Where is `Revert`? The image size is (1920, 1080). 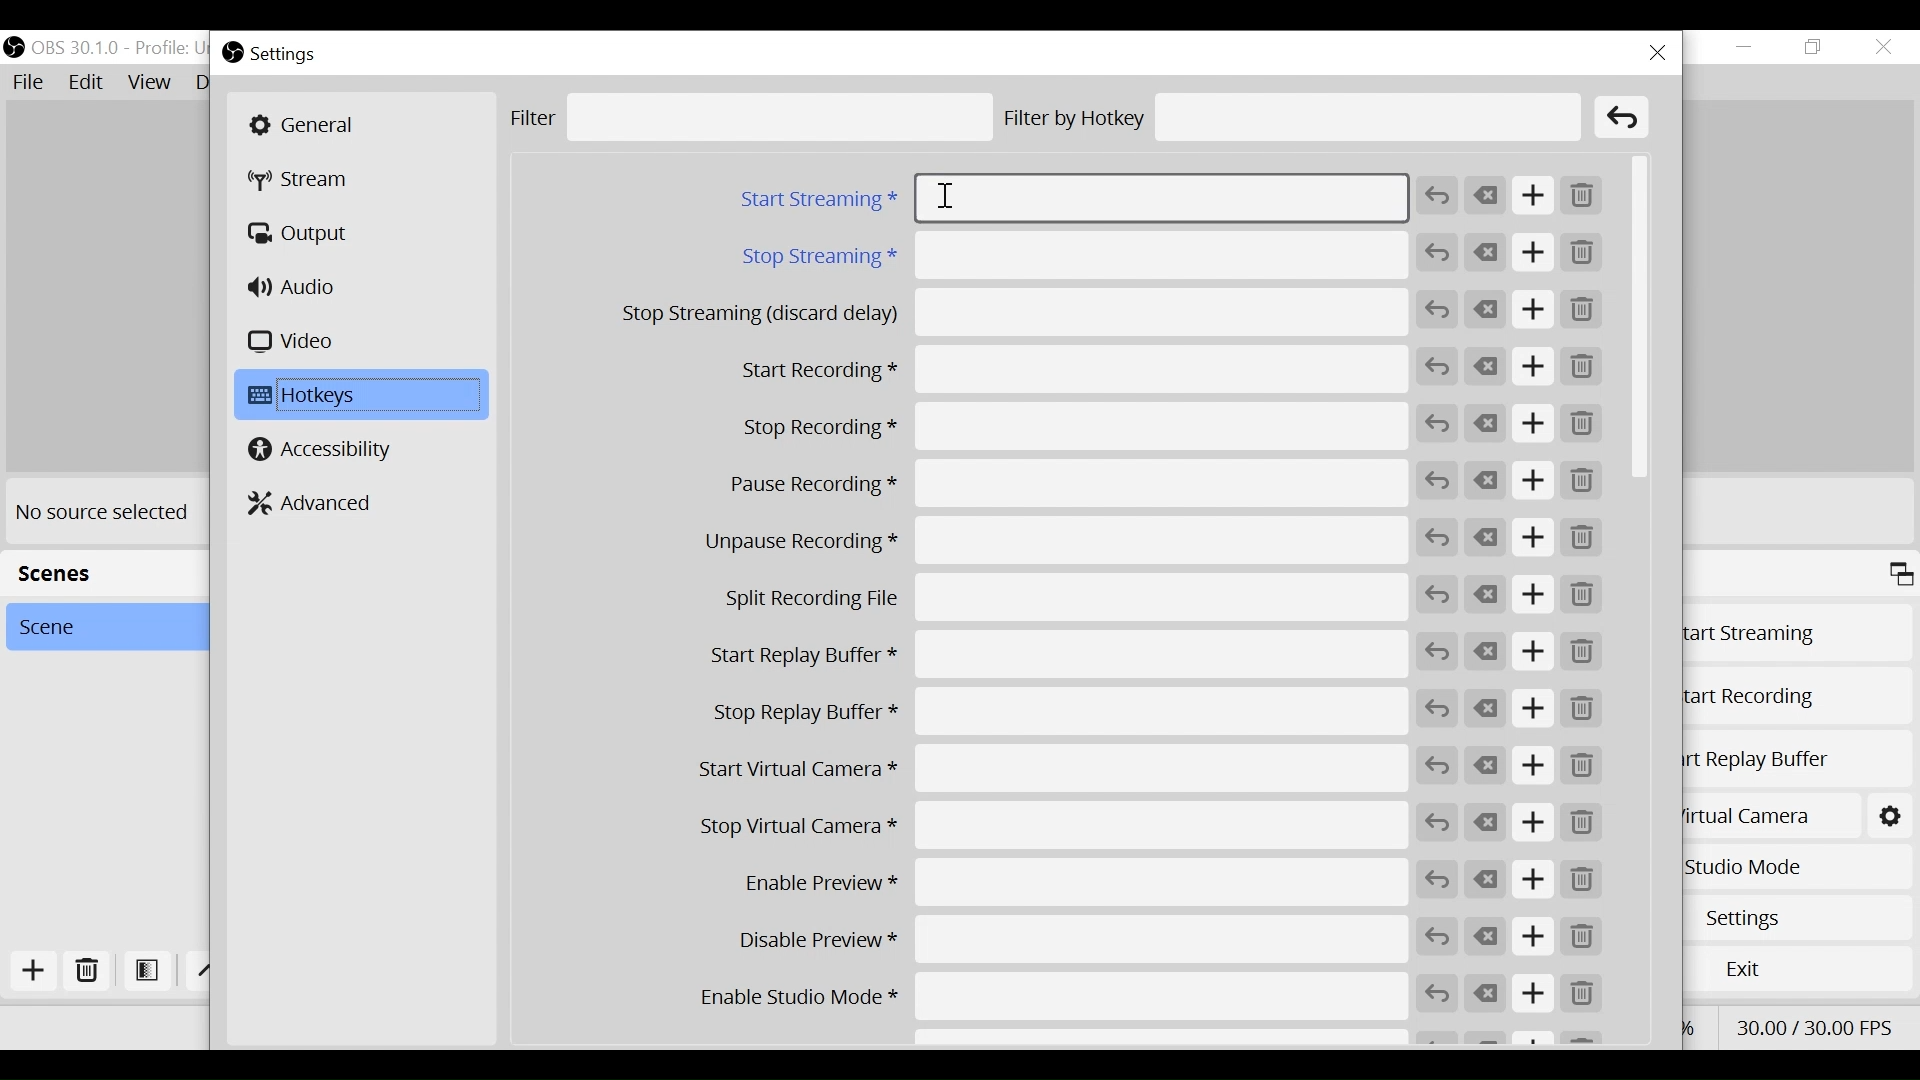 Revert is located at coordinates (1437, 651).